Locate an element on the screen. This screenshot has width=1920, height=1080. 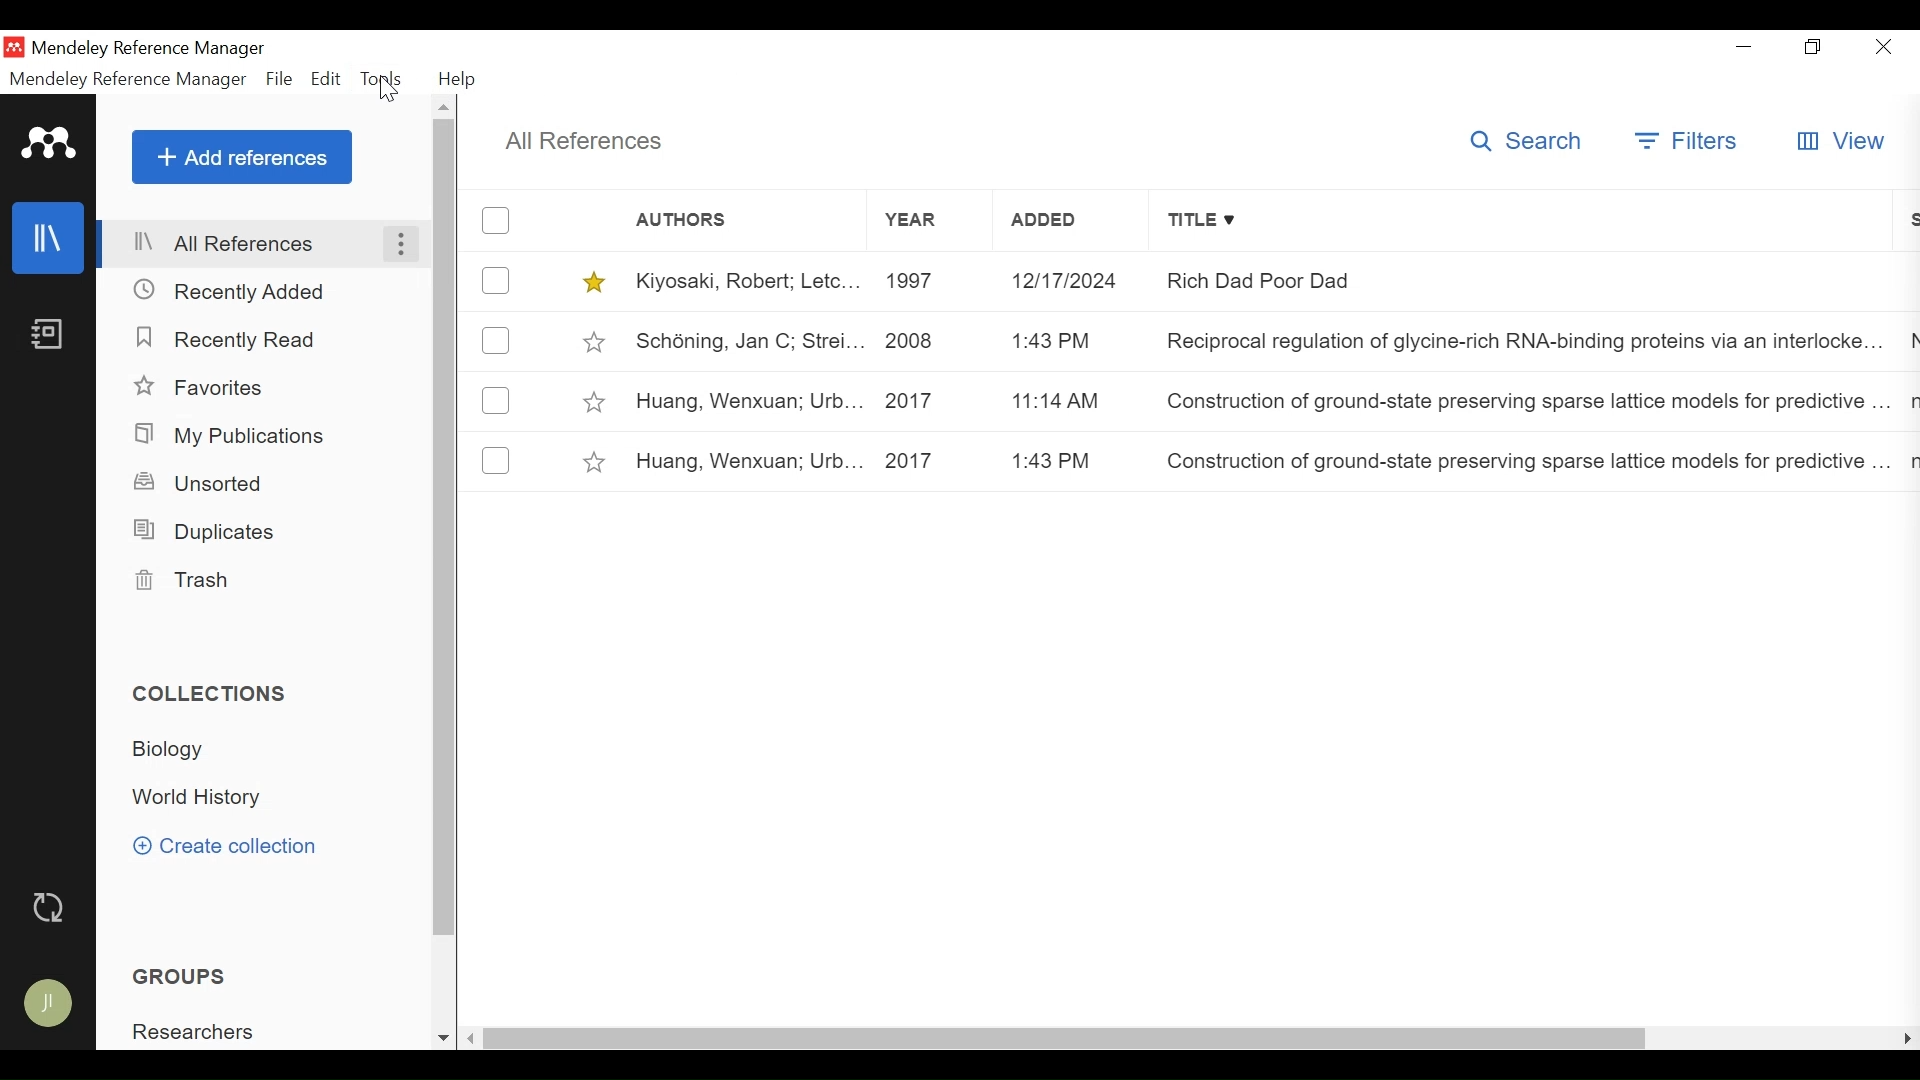
Group is located at coordinates (194, 1030).